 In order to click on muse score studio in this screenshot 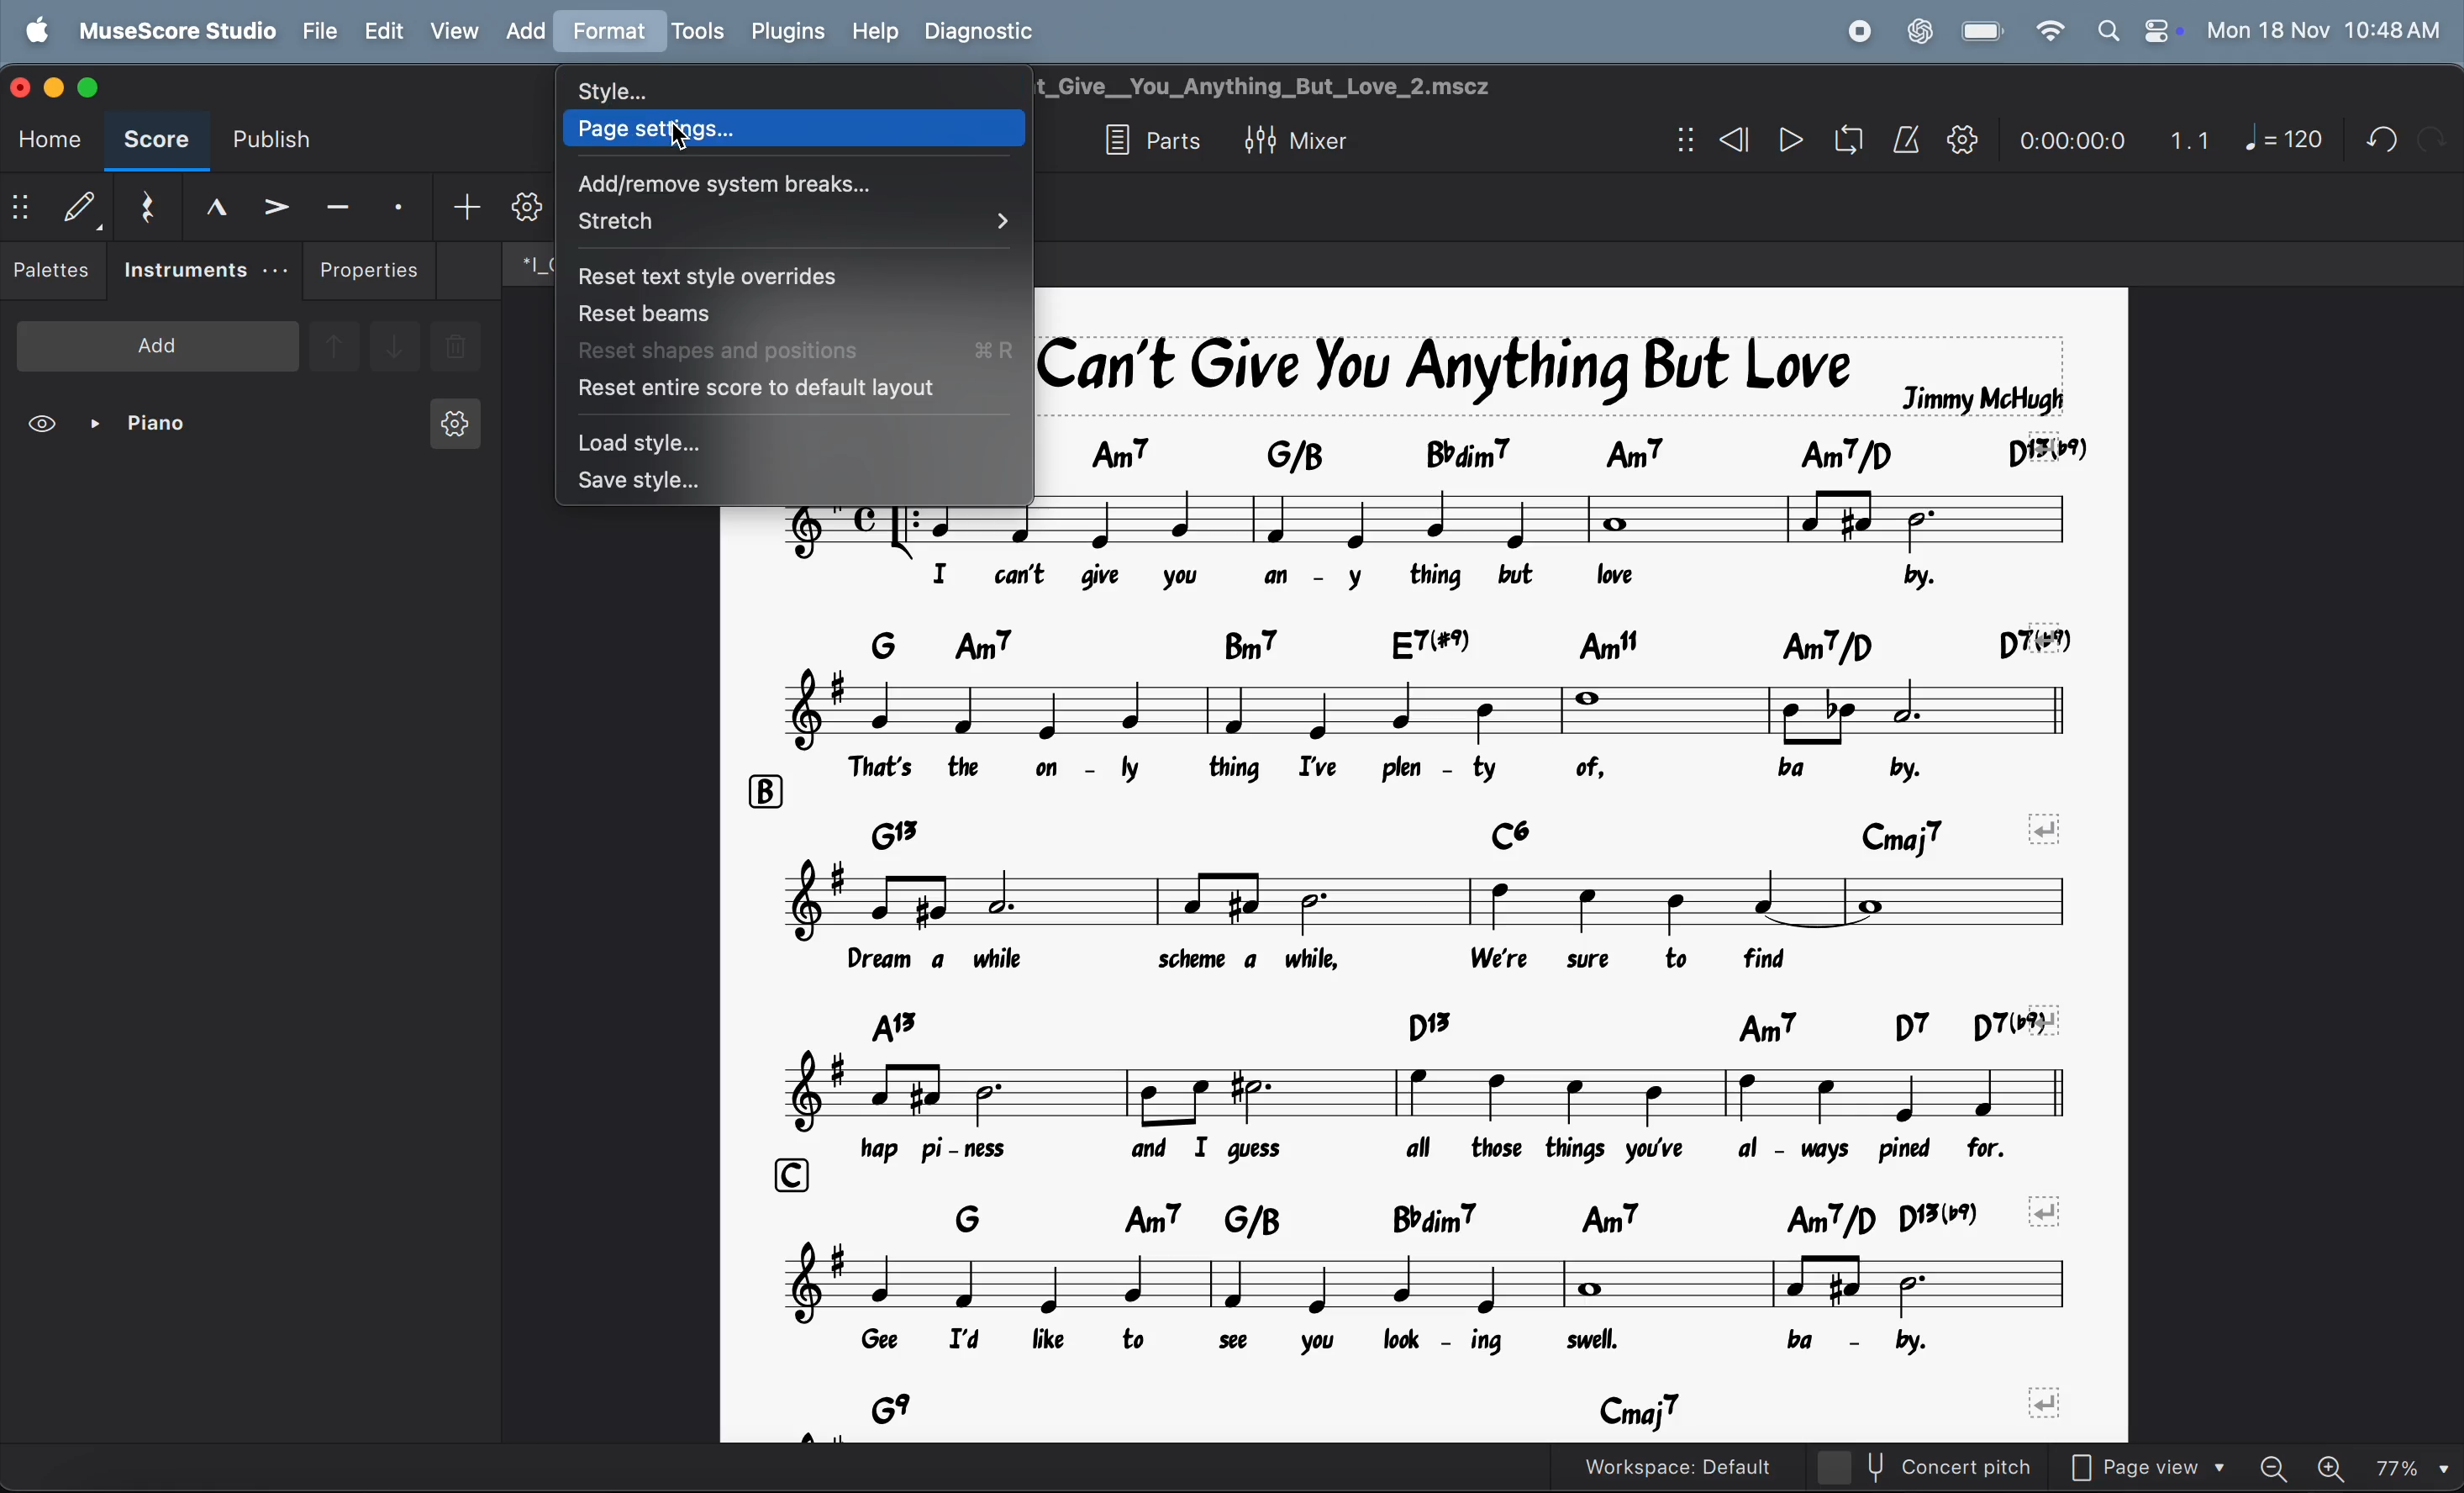, I will do `click(176, 29)`.